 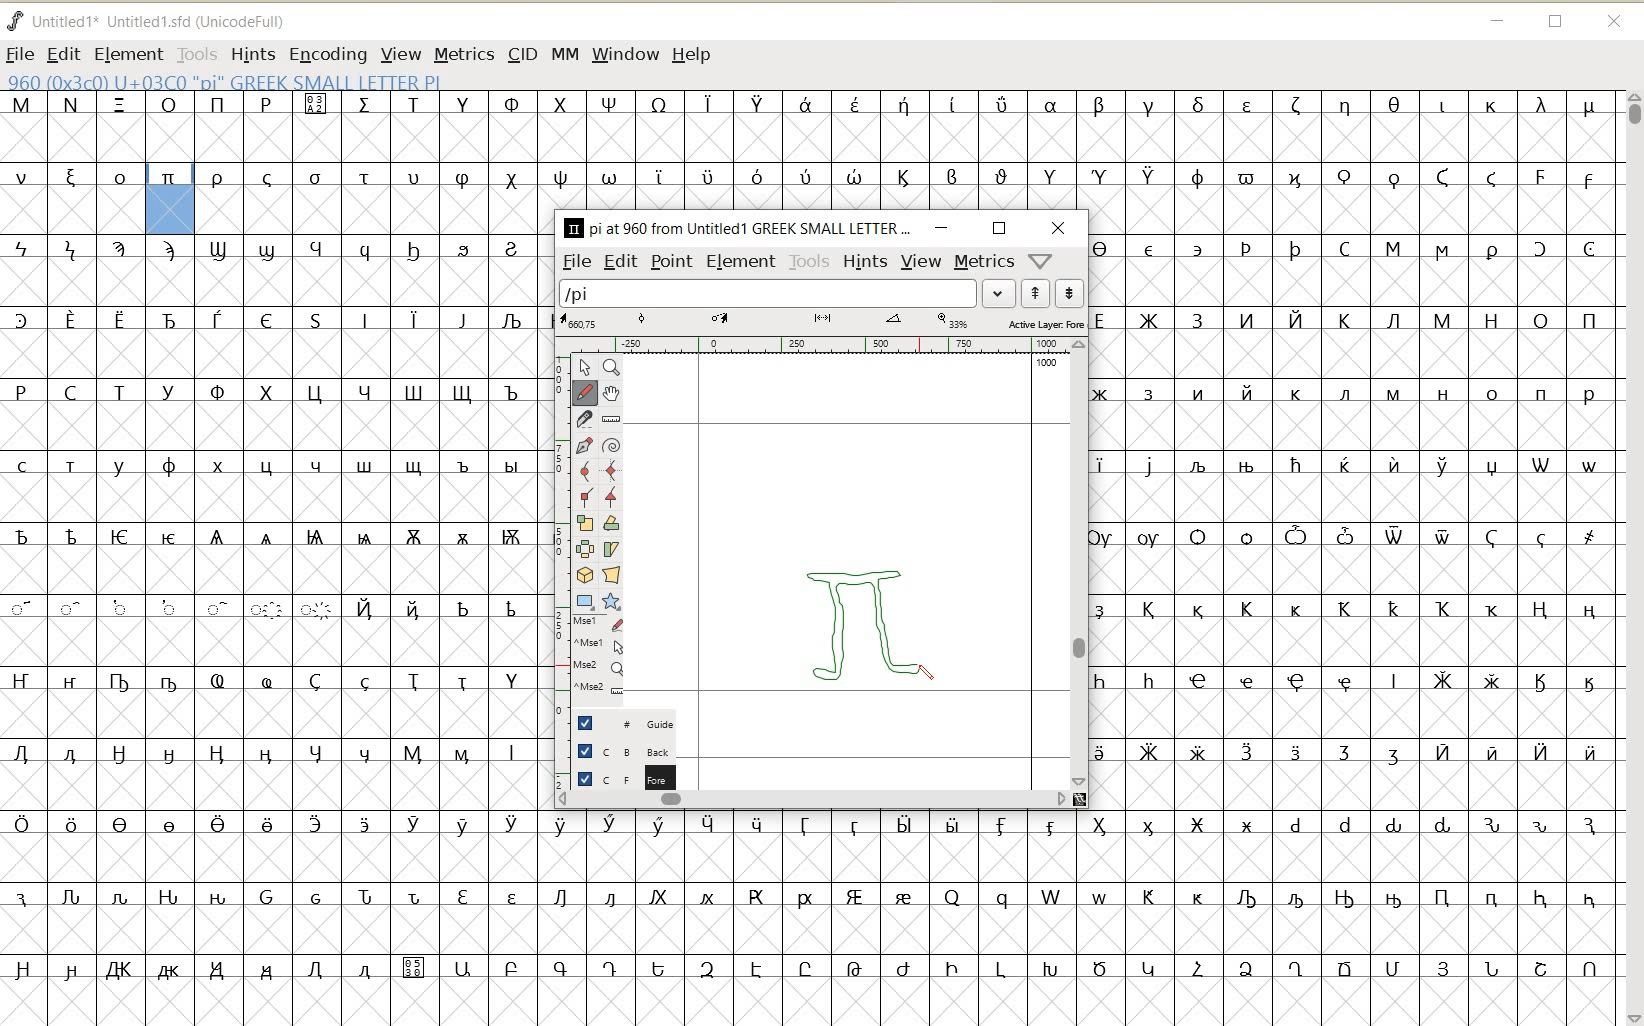 What do you see at coordinates (564, 53) in the screenshot?
I see `MM` at bounding box center [564, 53].